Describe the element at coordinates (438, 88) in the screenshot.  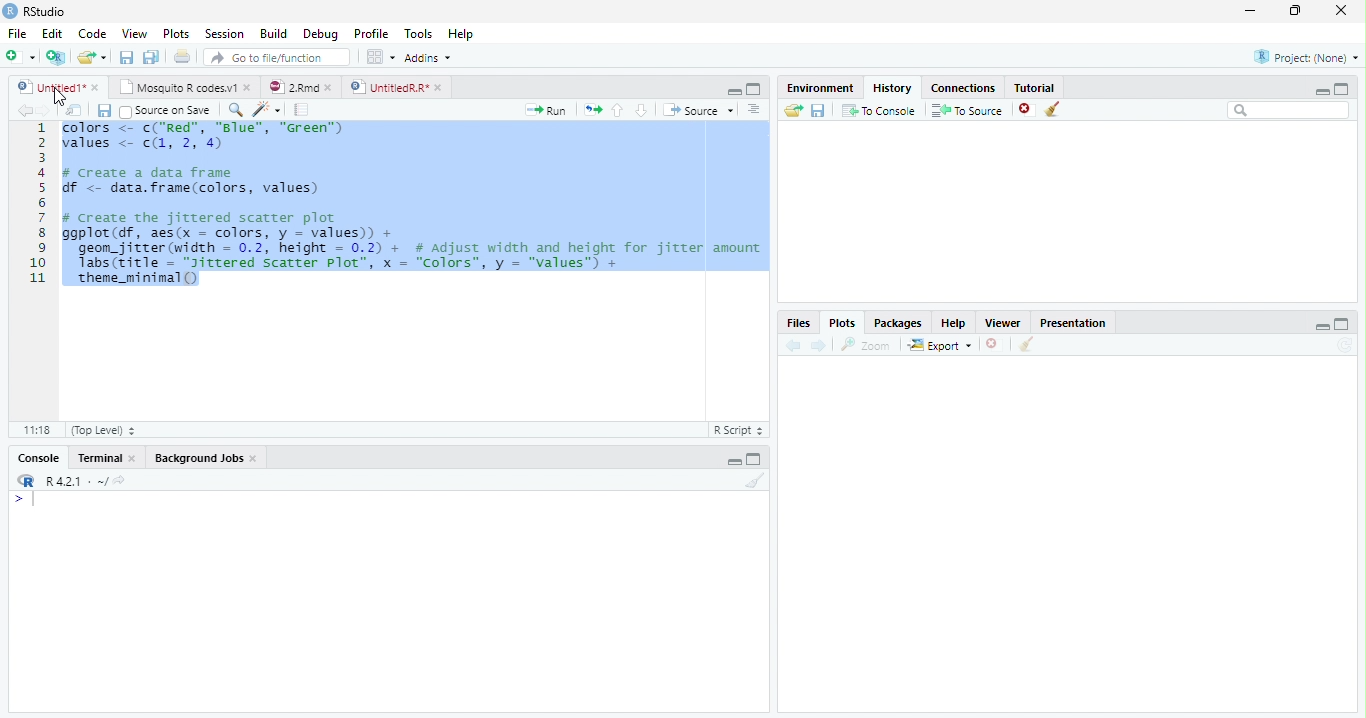
I see `close` at that location.